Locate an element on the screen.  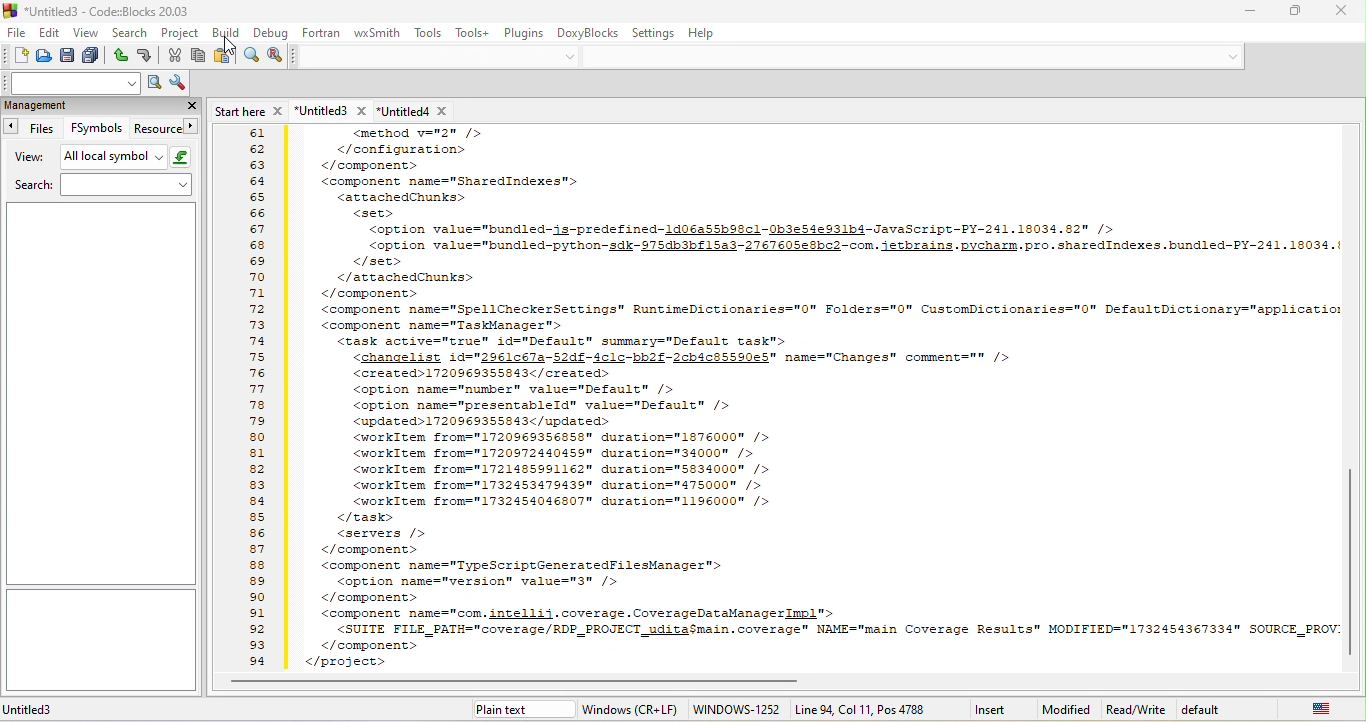
doxyblocks is located at coordinates (588, 33).